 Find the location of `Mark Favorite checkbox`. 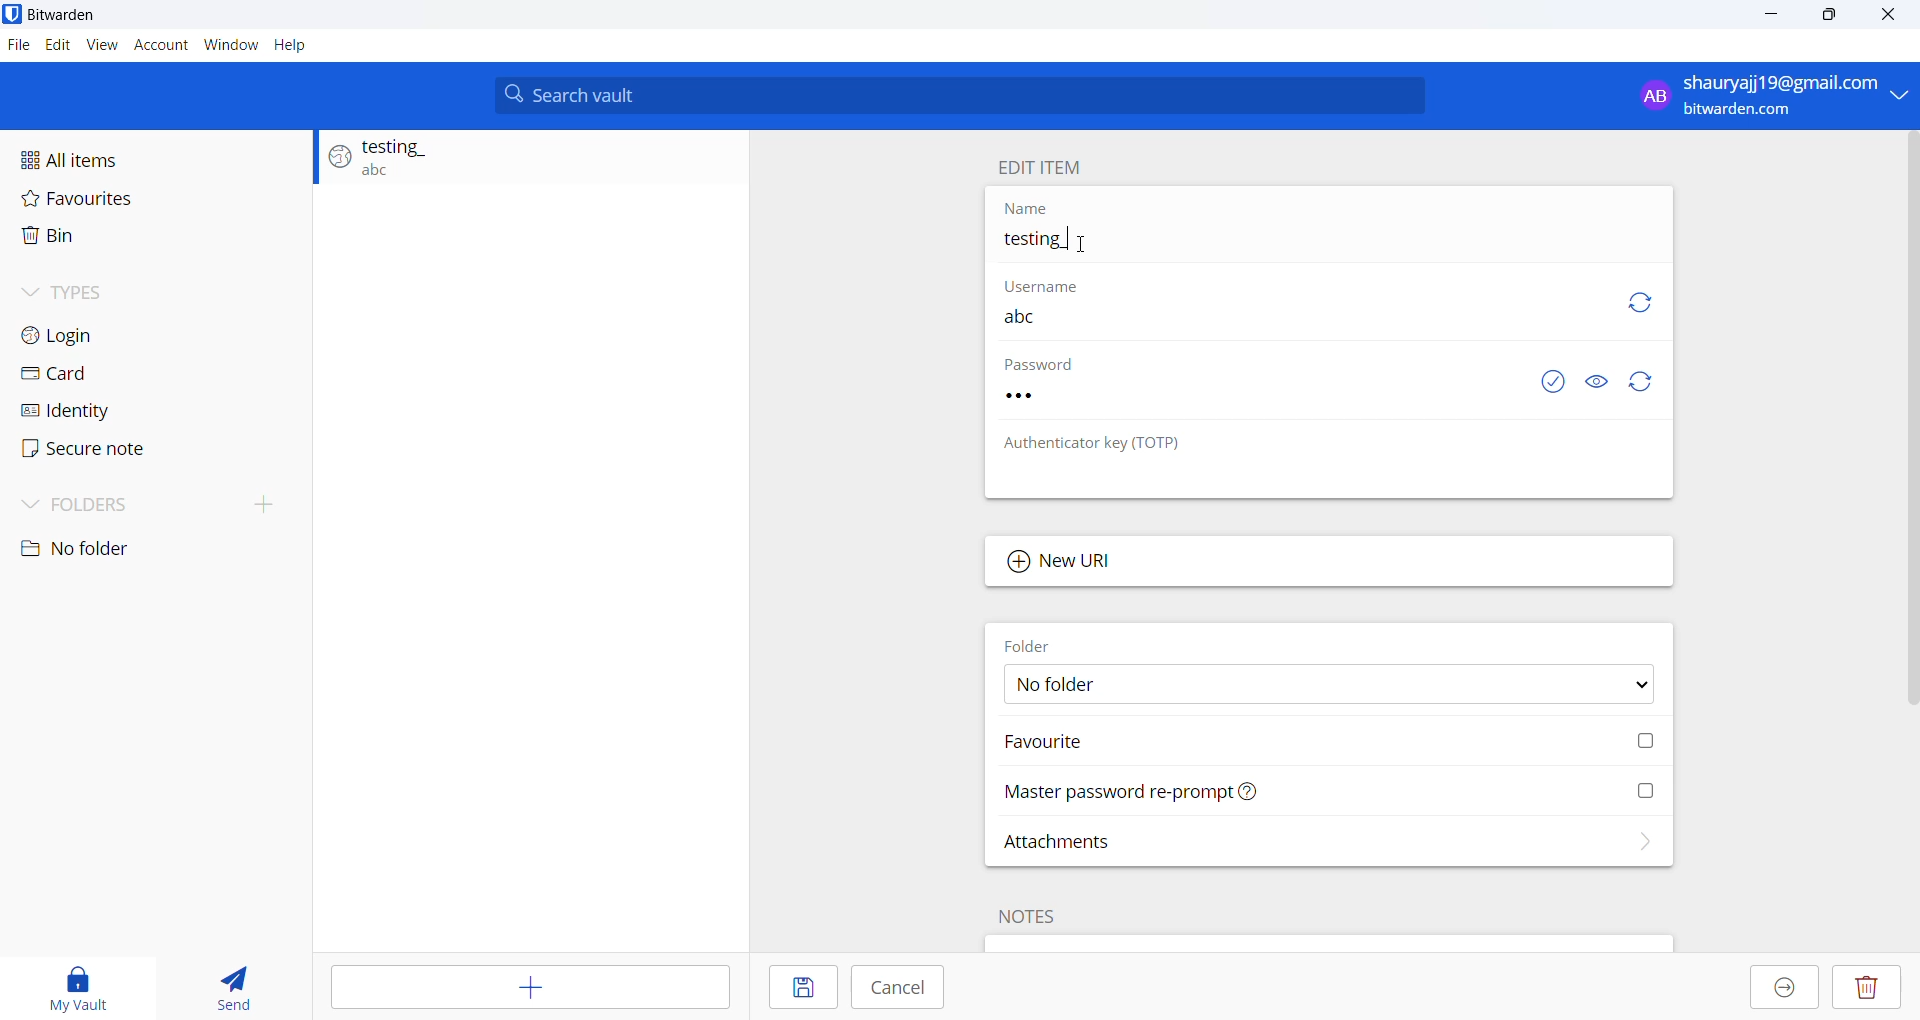

Mark Favorite checkbox is located at coordinates (1319, 744).